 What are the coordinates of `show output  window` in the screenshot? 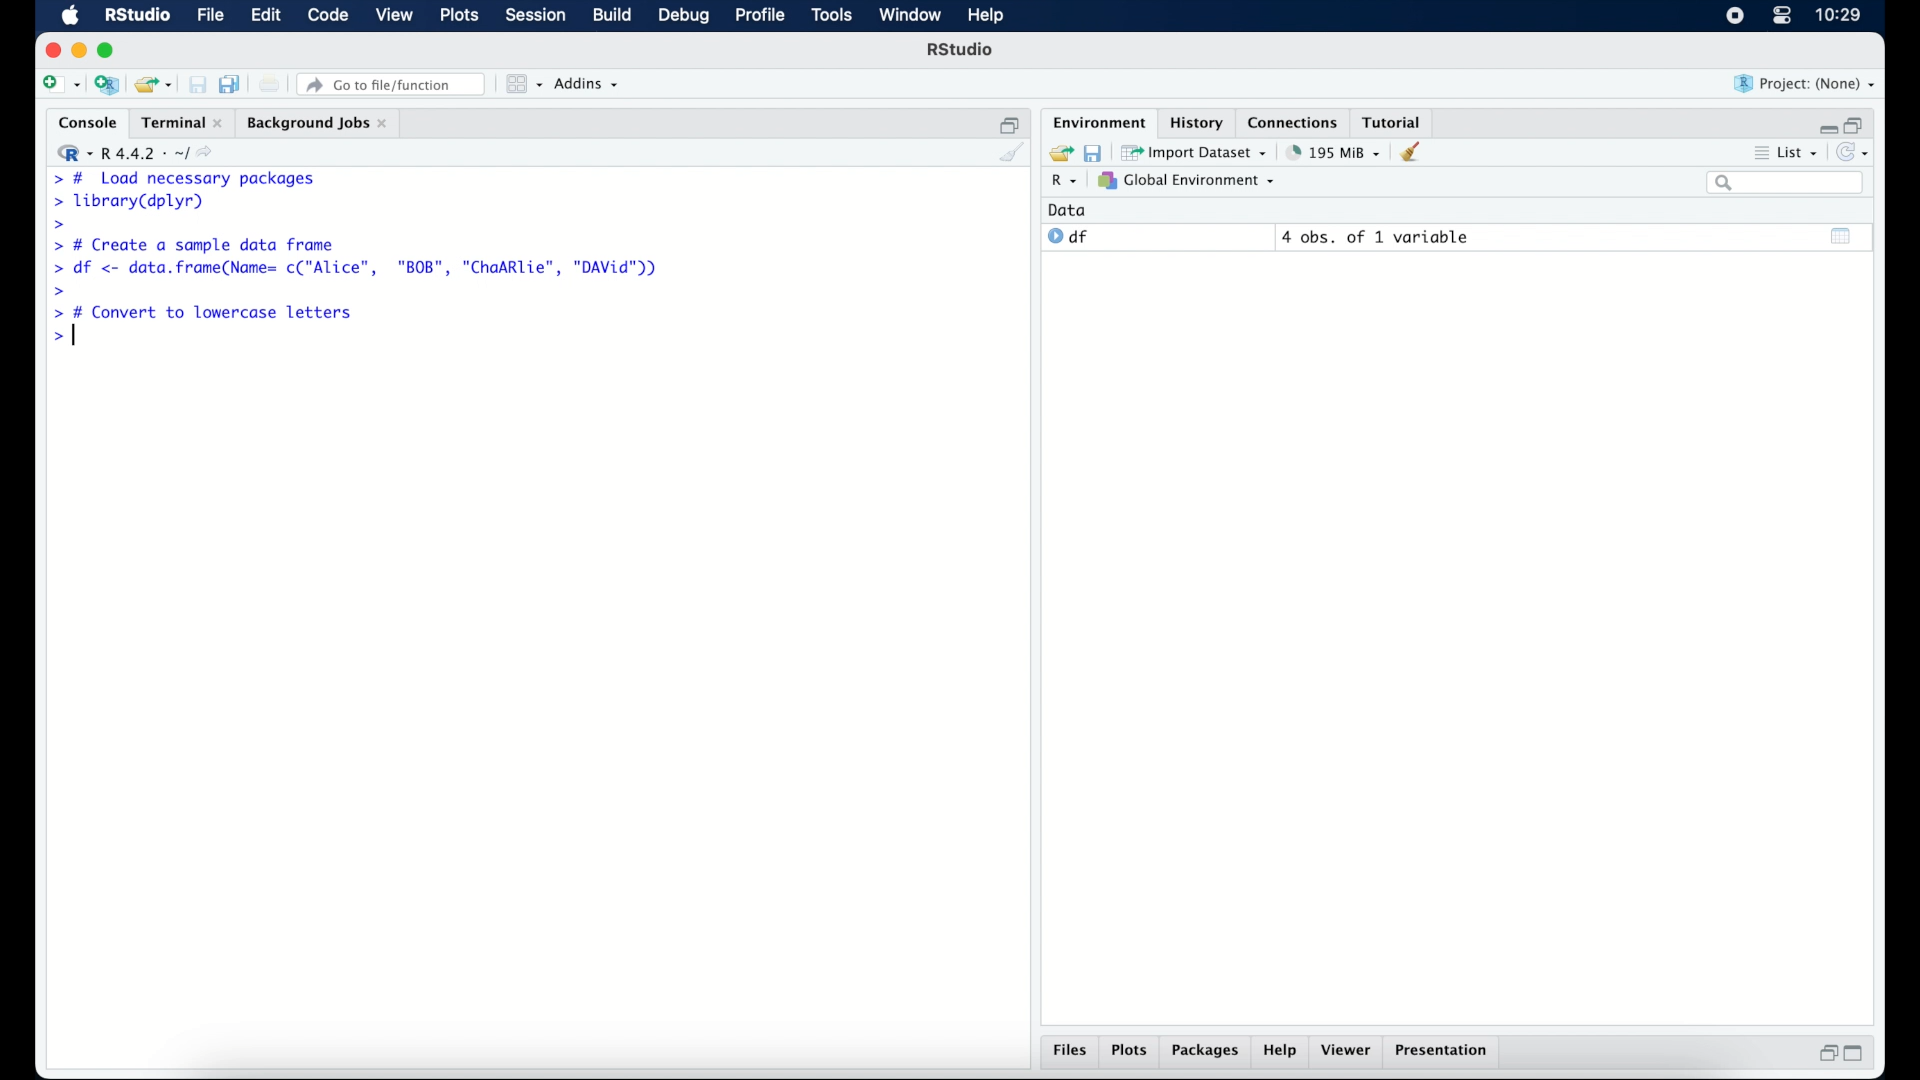 It's located at (1842, 235).